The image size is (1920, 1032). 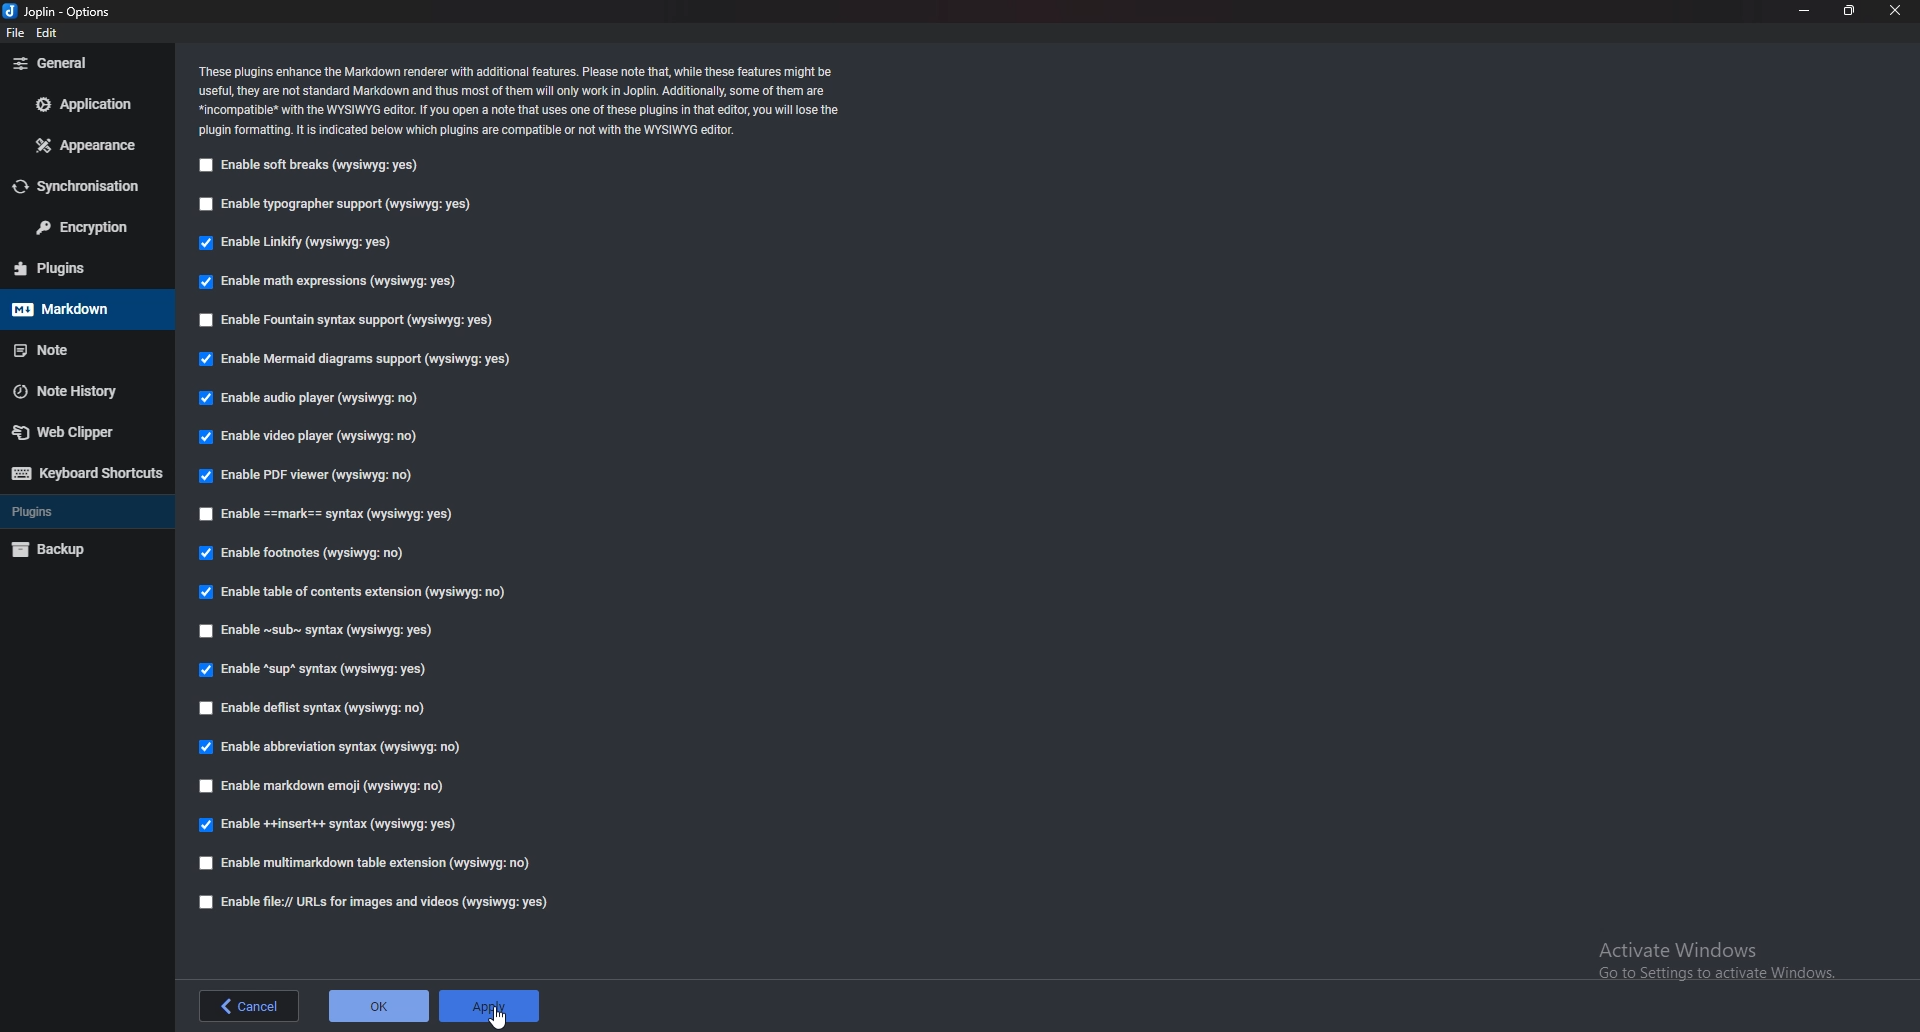 I want to click on Web clipper, so click(x=79, y=433).